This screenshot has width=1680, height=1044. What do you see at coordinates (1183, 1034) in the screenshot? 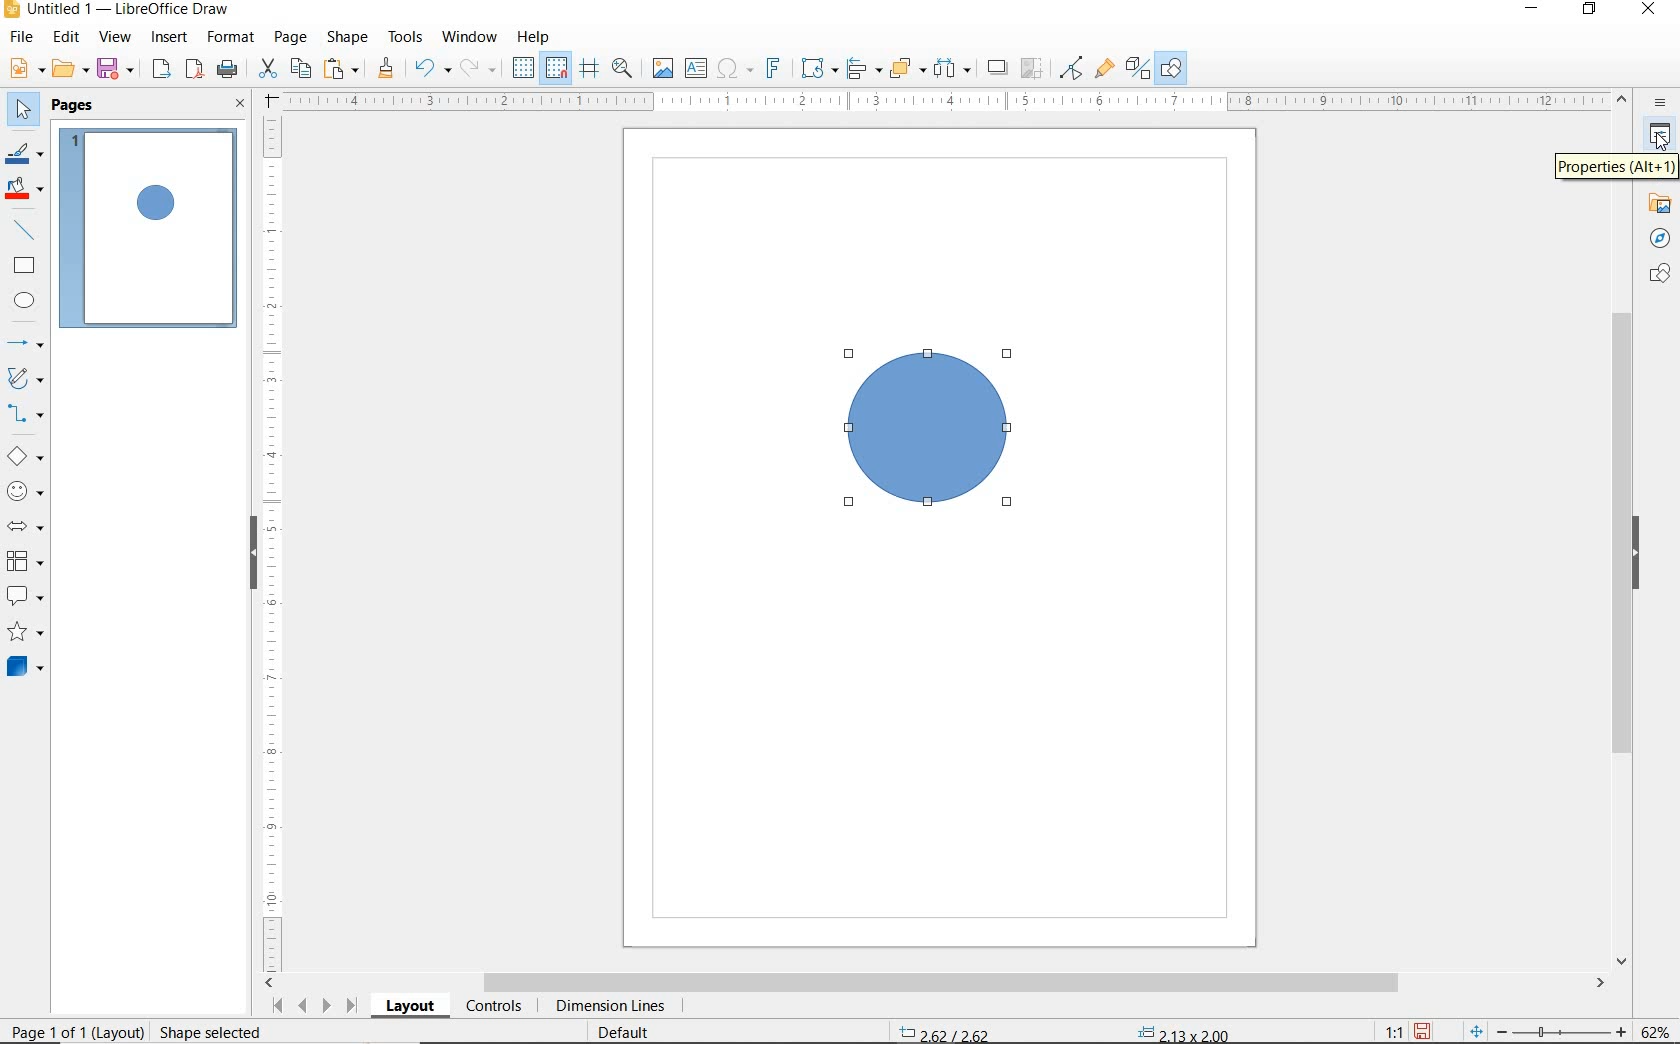
I see `2.13 x 2.00` at bounding box center [1183, 1034].